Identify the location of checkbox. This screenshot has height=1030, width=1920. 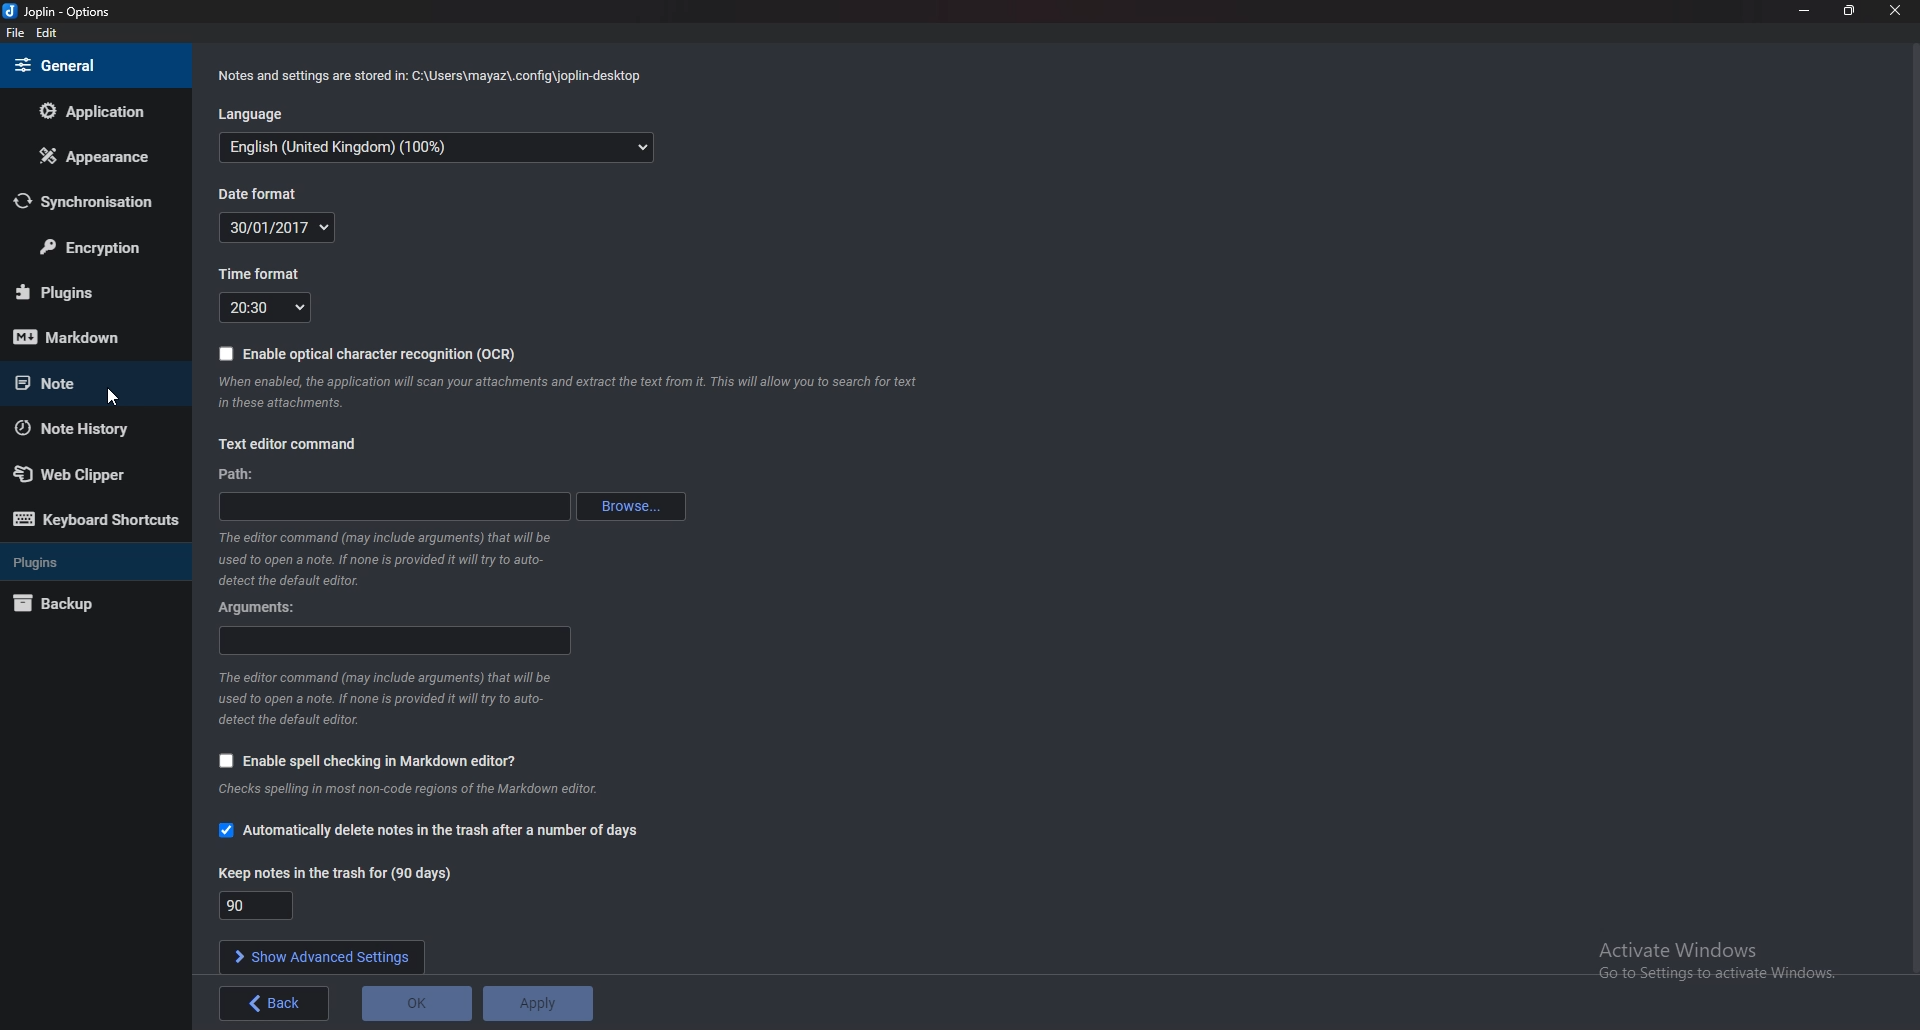
(225, 355).